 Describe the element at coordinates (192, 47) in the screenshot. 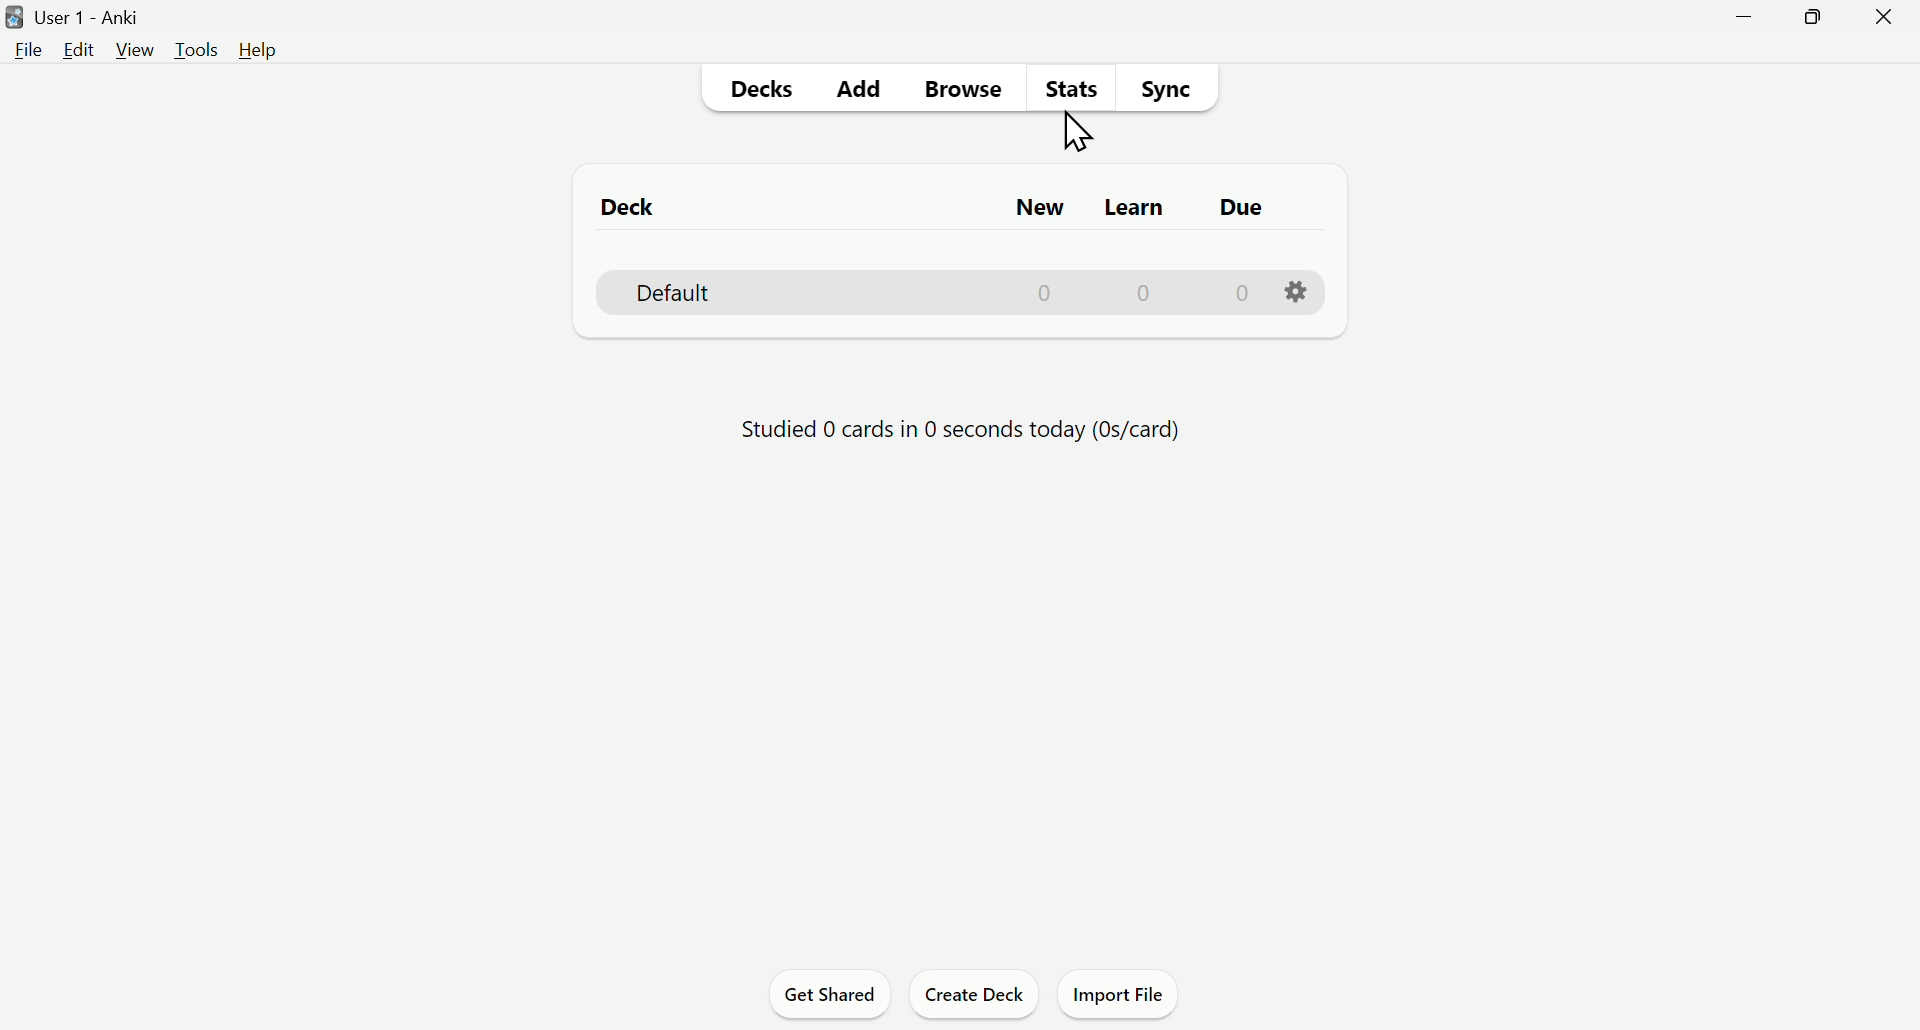

I see `Tools` at that location.